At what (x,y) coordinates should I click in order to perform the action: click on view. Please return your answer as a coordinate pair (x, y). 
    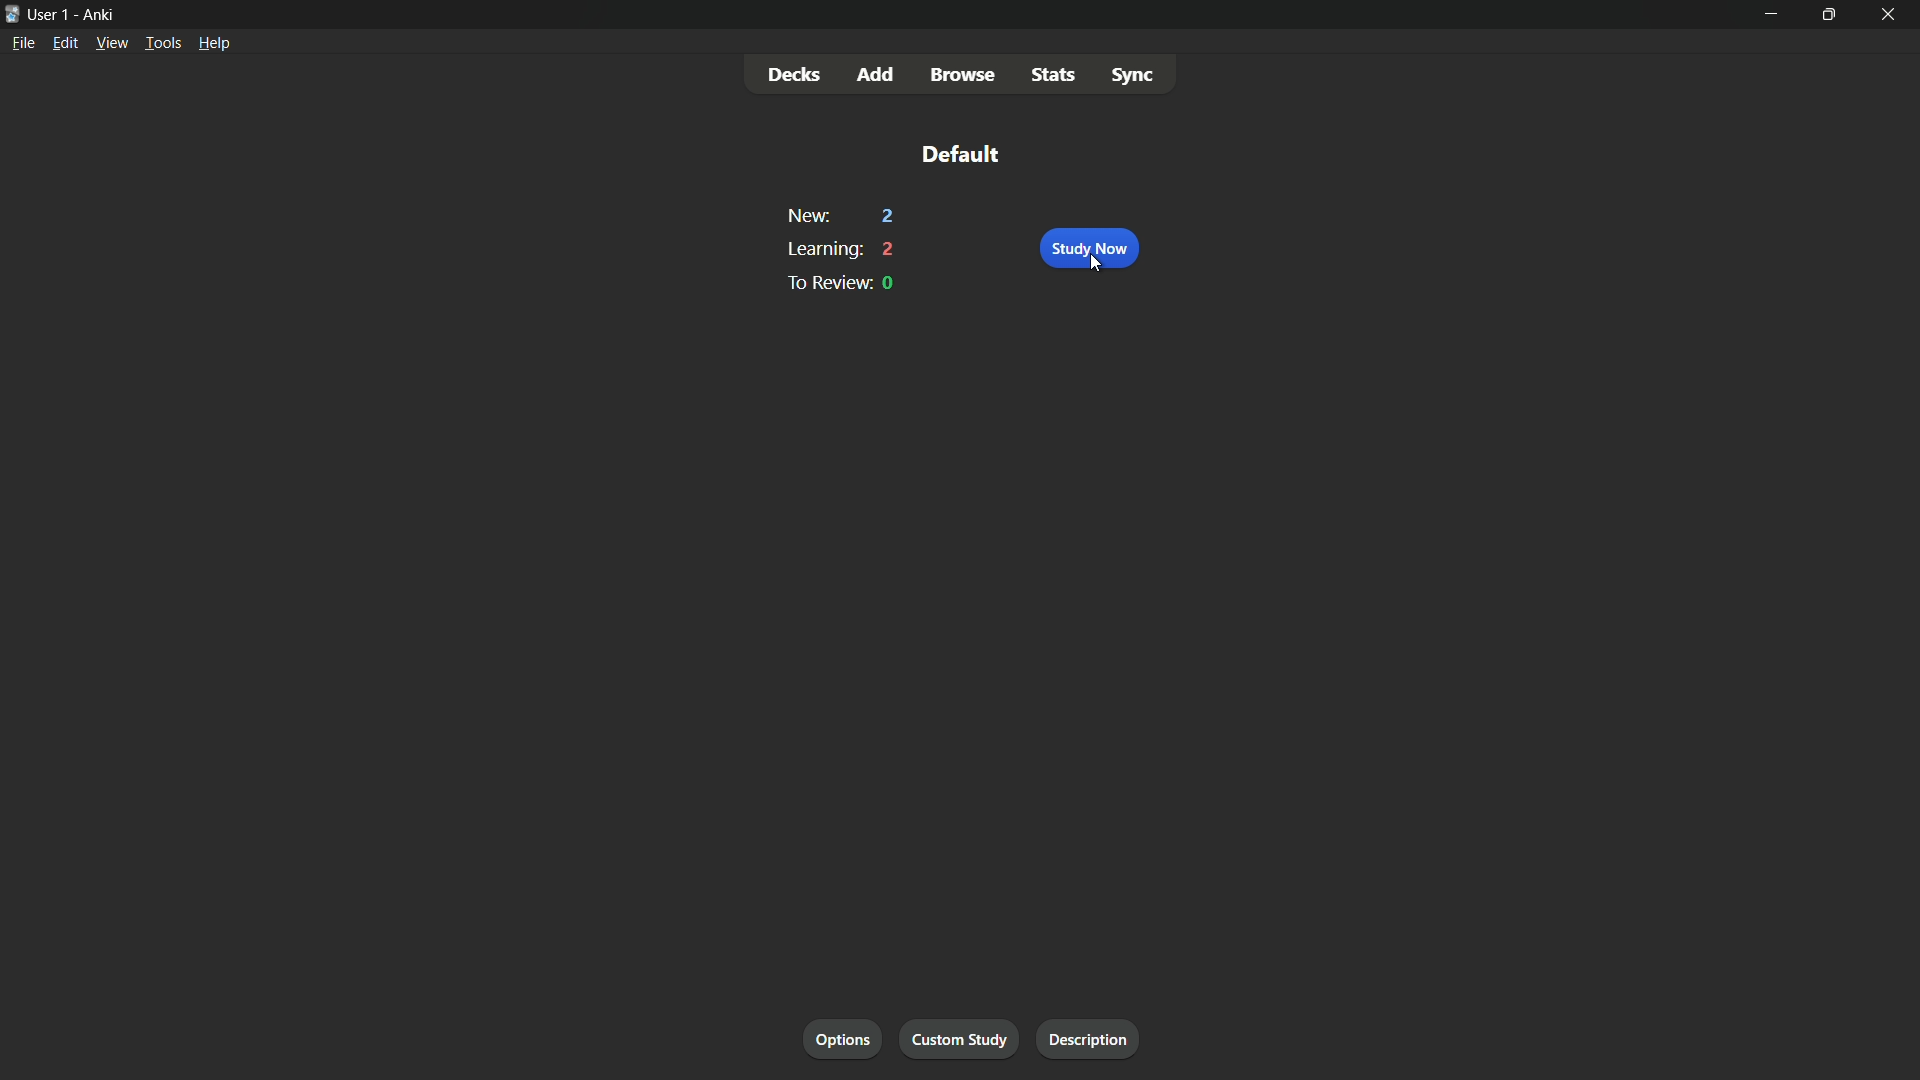
    Looking at the image, I should click on (111, 42).